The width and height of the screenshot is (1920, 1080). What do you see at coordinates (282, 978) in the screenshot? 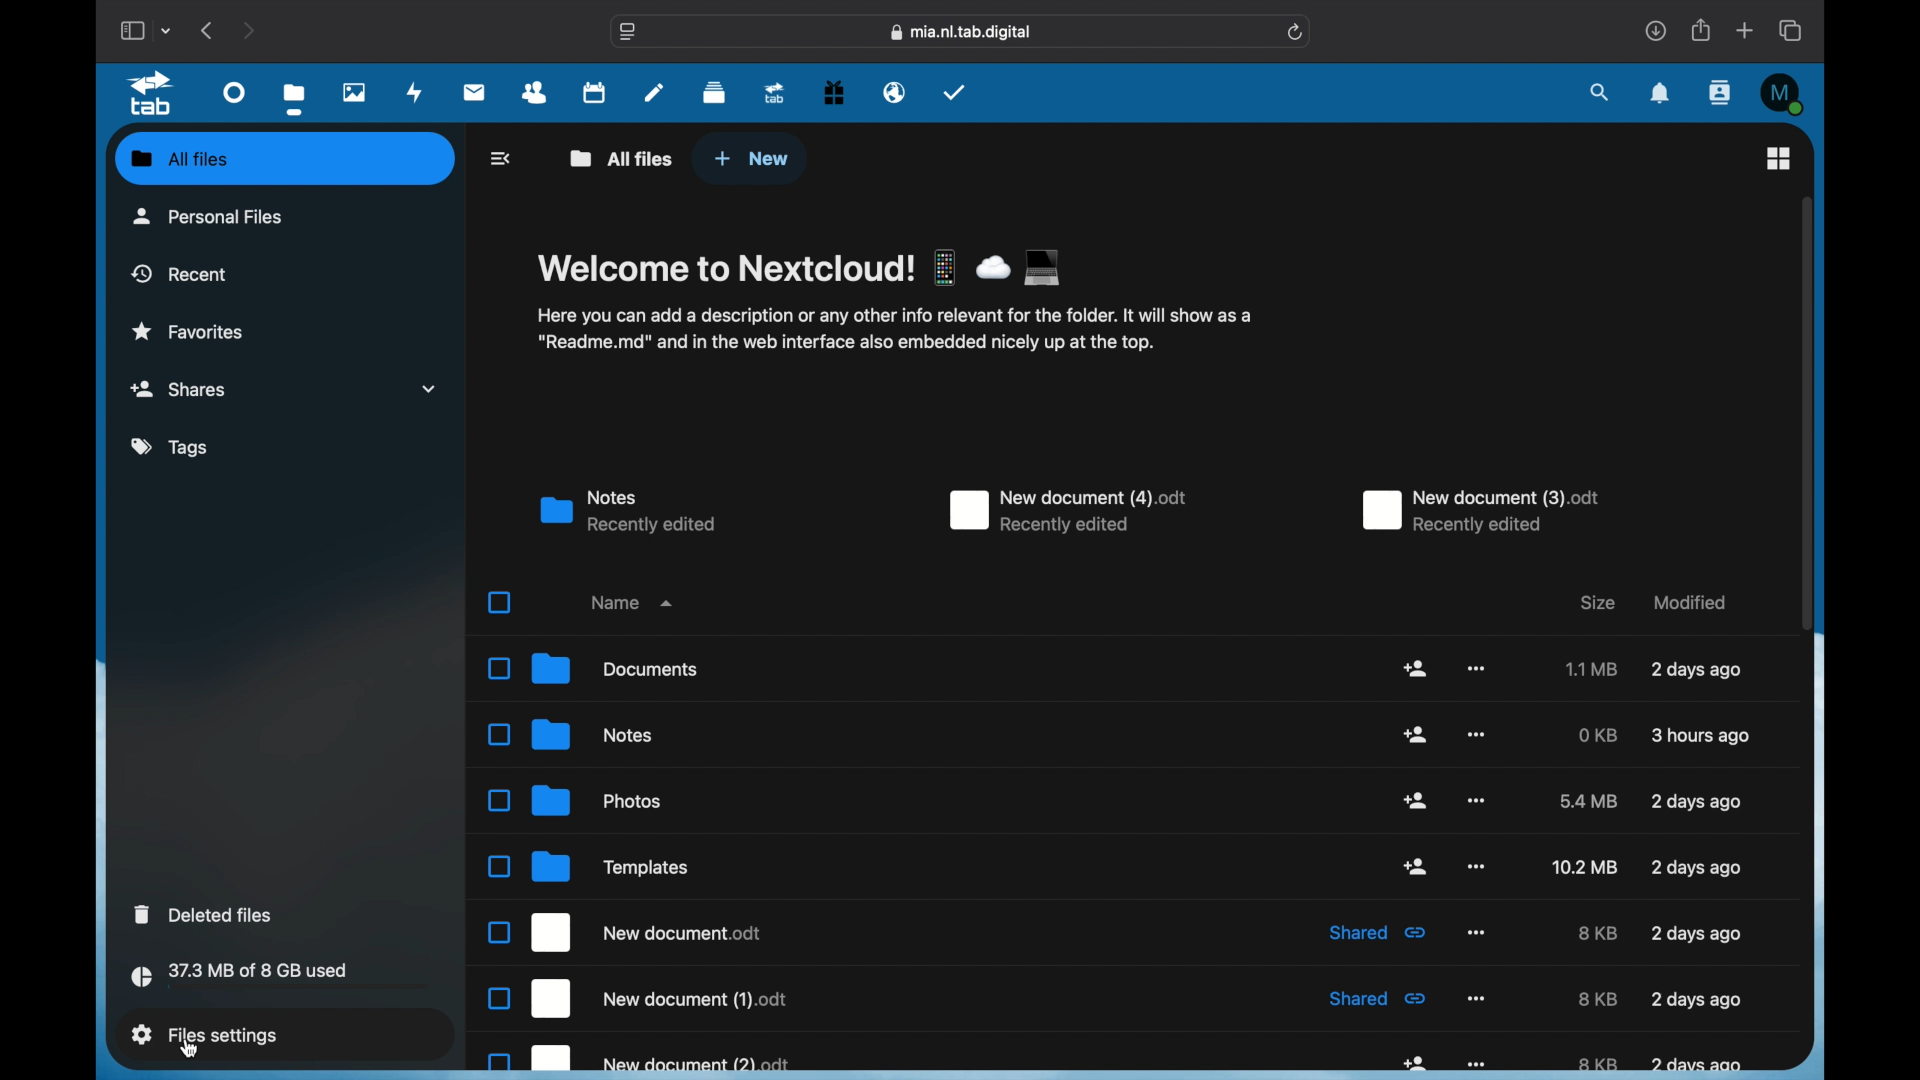
I see `storage` at bounding box center [282, 978].